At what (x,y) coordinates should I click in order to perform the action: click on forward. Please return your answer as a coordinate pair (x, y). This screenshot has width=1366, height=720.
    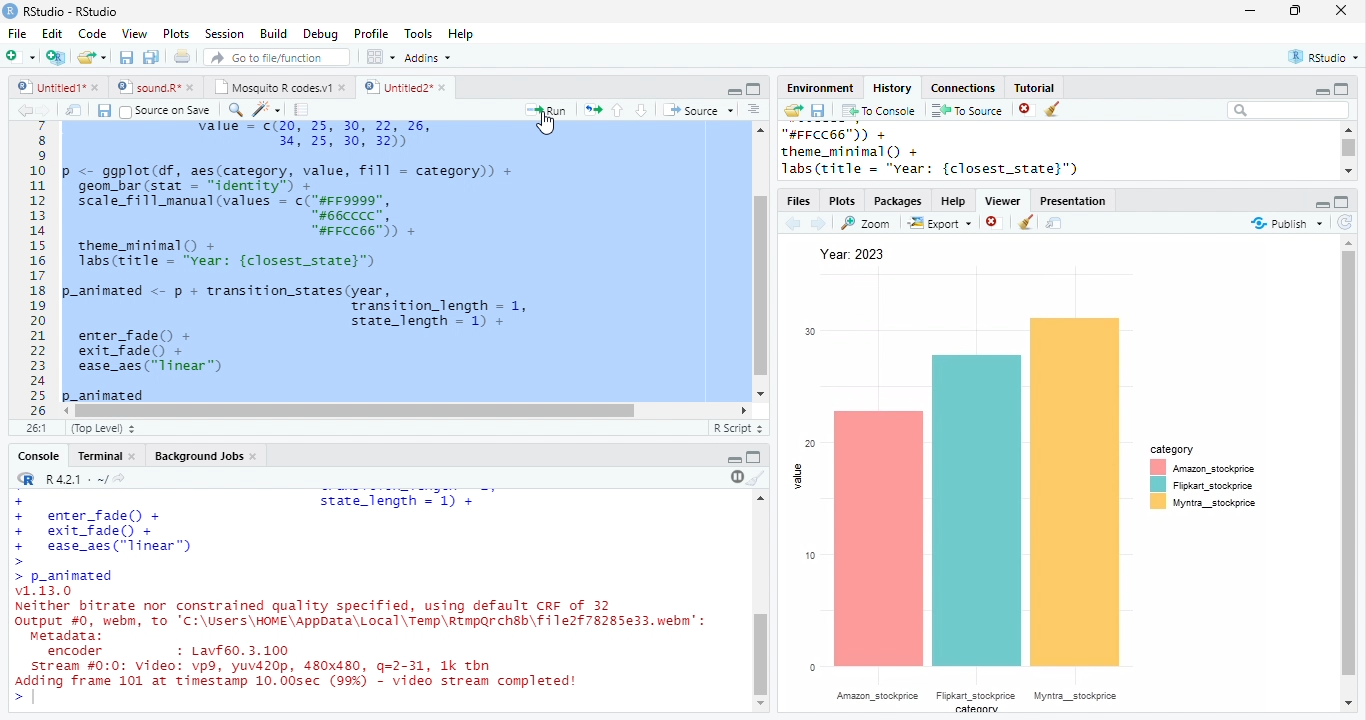
    Looking at the image, I should click on (819, 224).